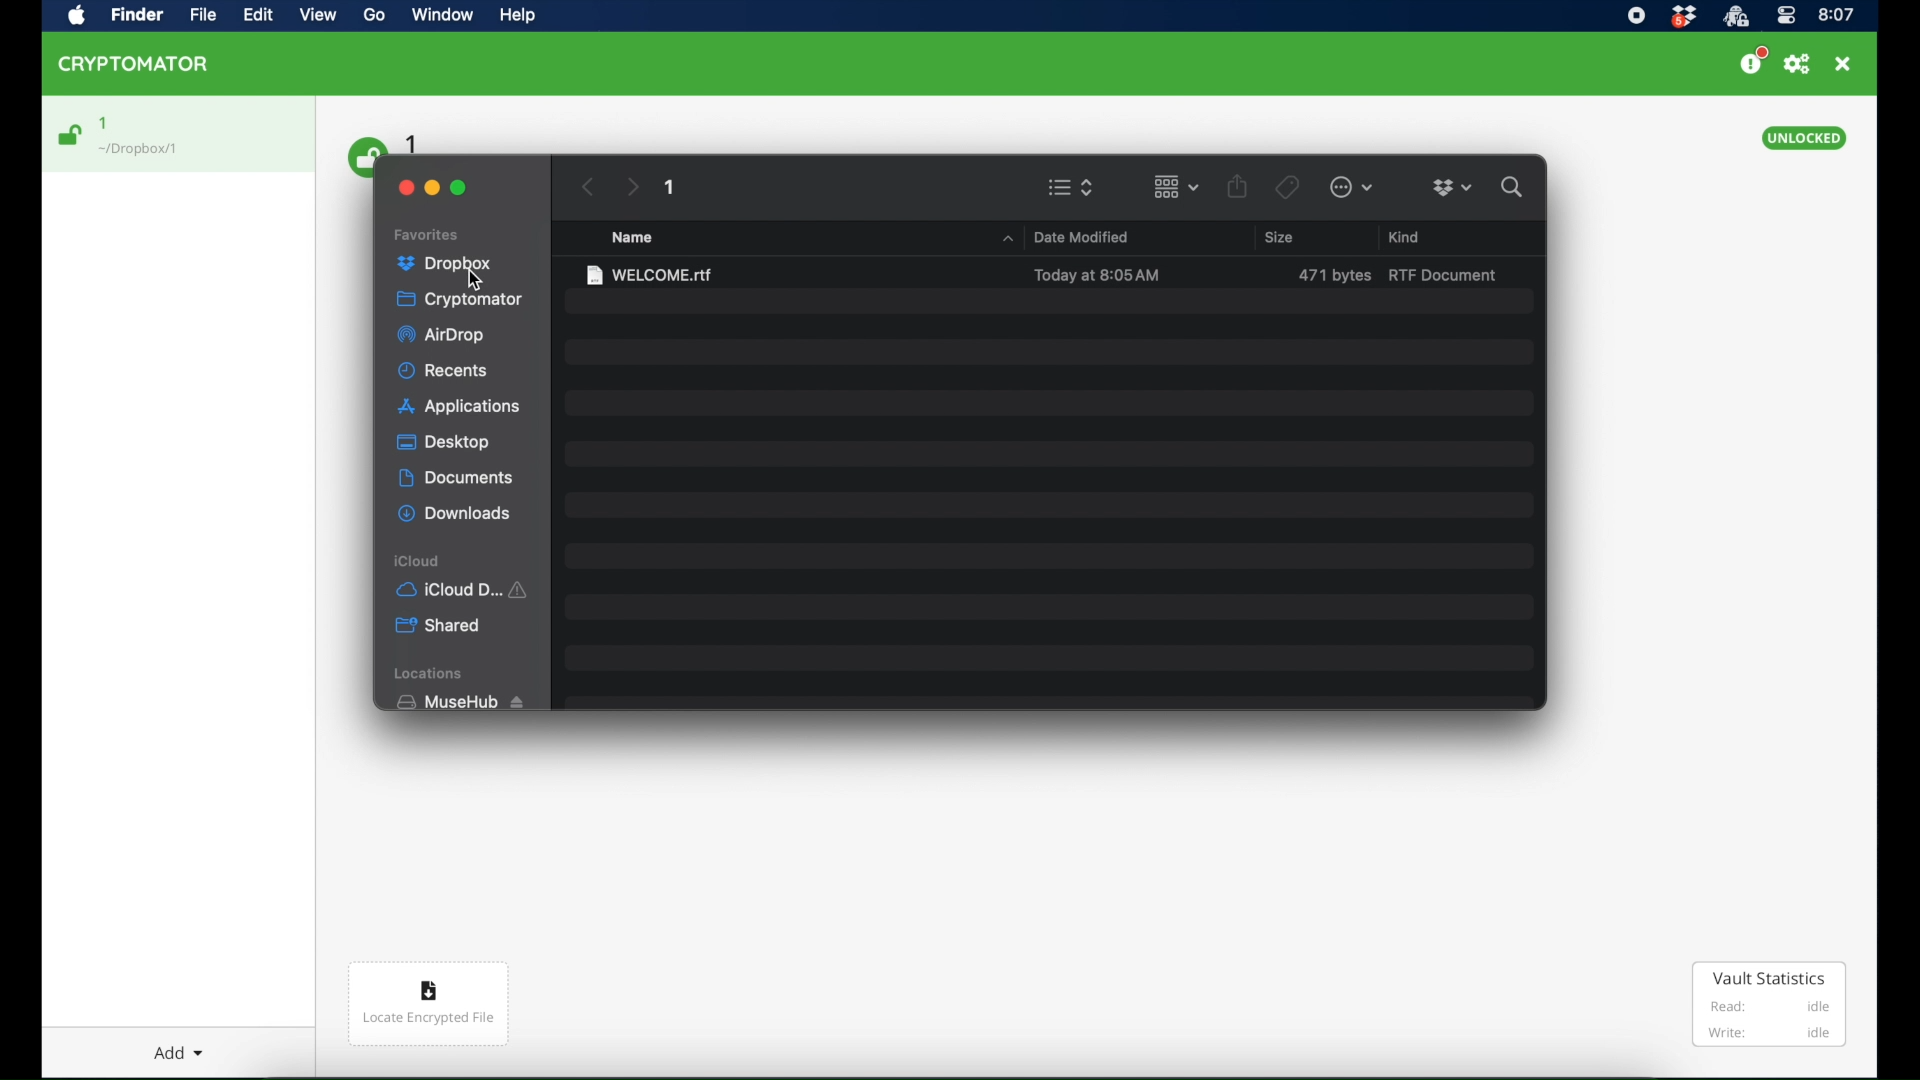  Describe the element at coordinates (1843, 64) in the screenshot. I see `close` at that location.